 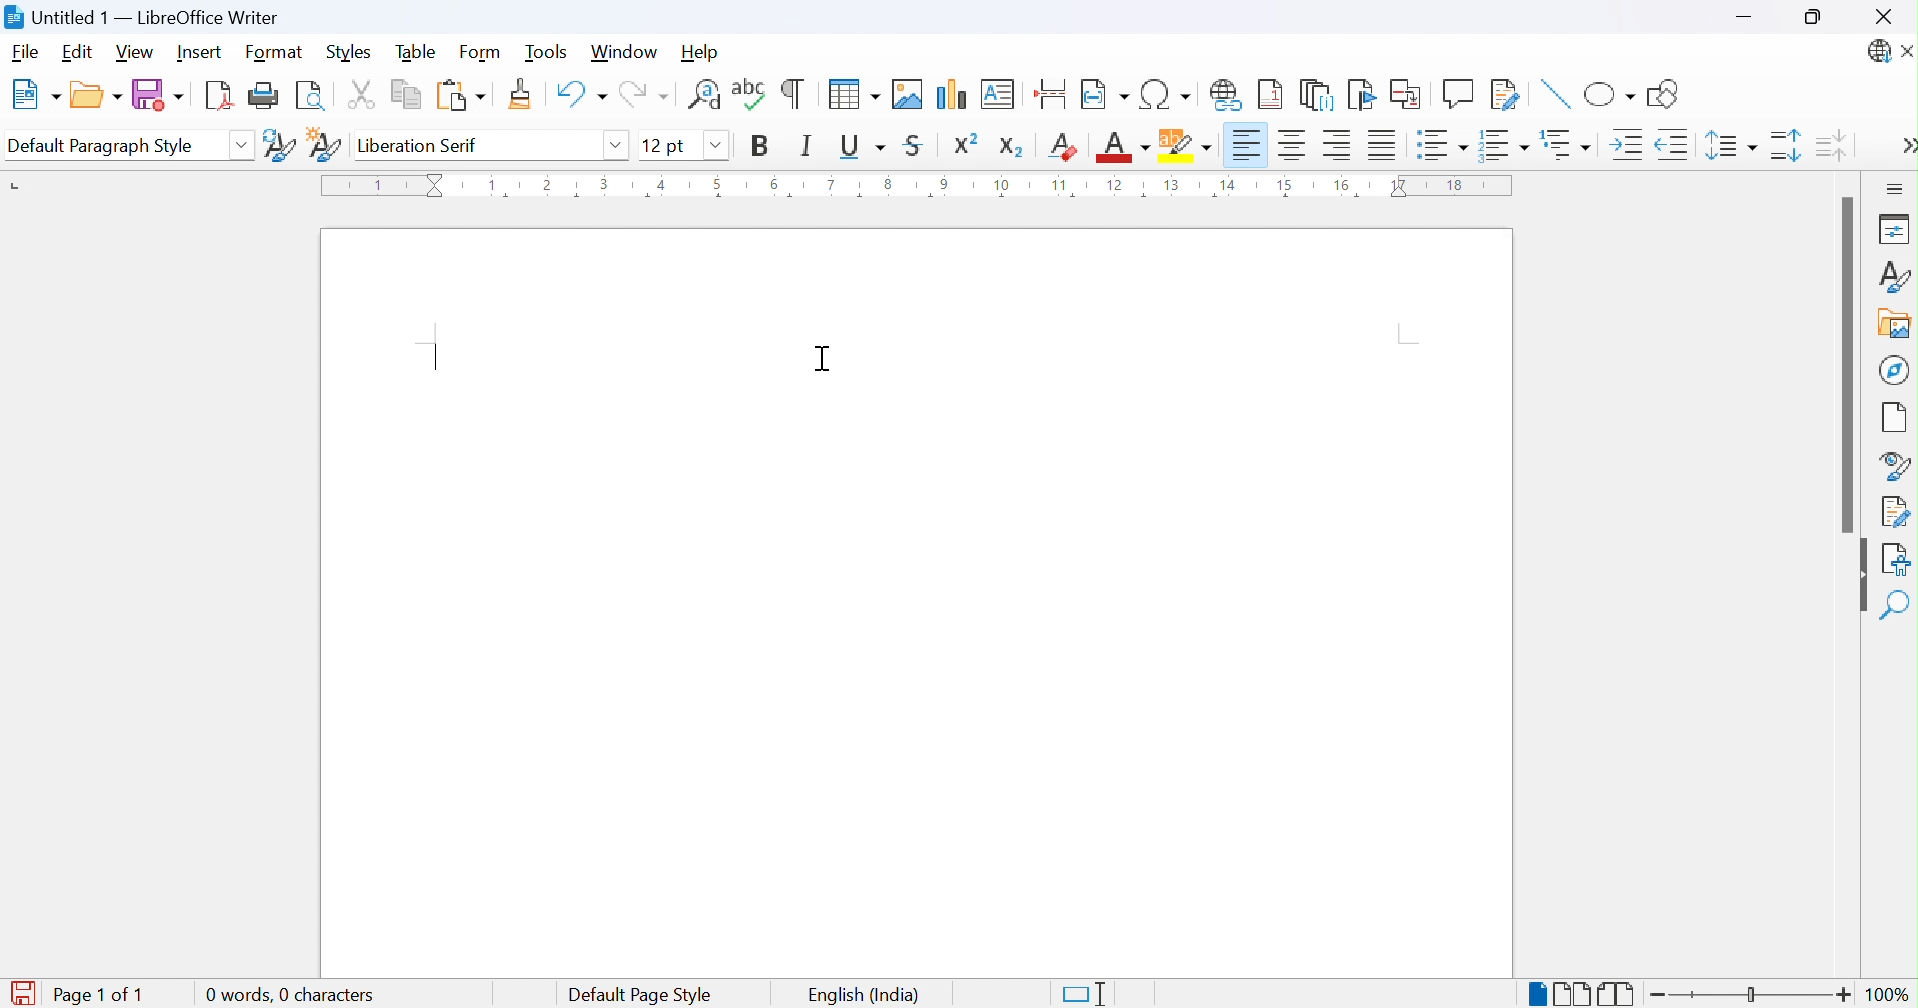 I want to click on Close, so click(x=1906, y=51).